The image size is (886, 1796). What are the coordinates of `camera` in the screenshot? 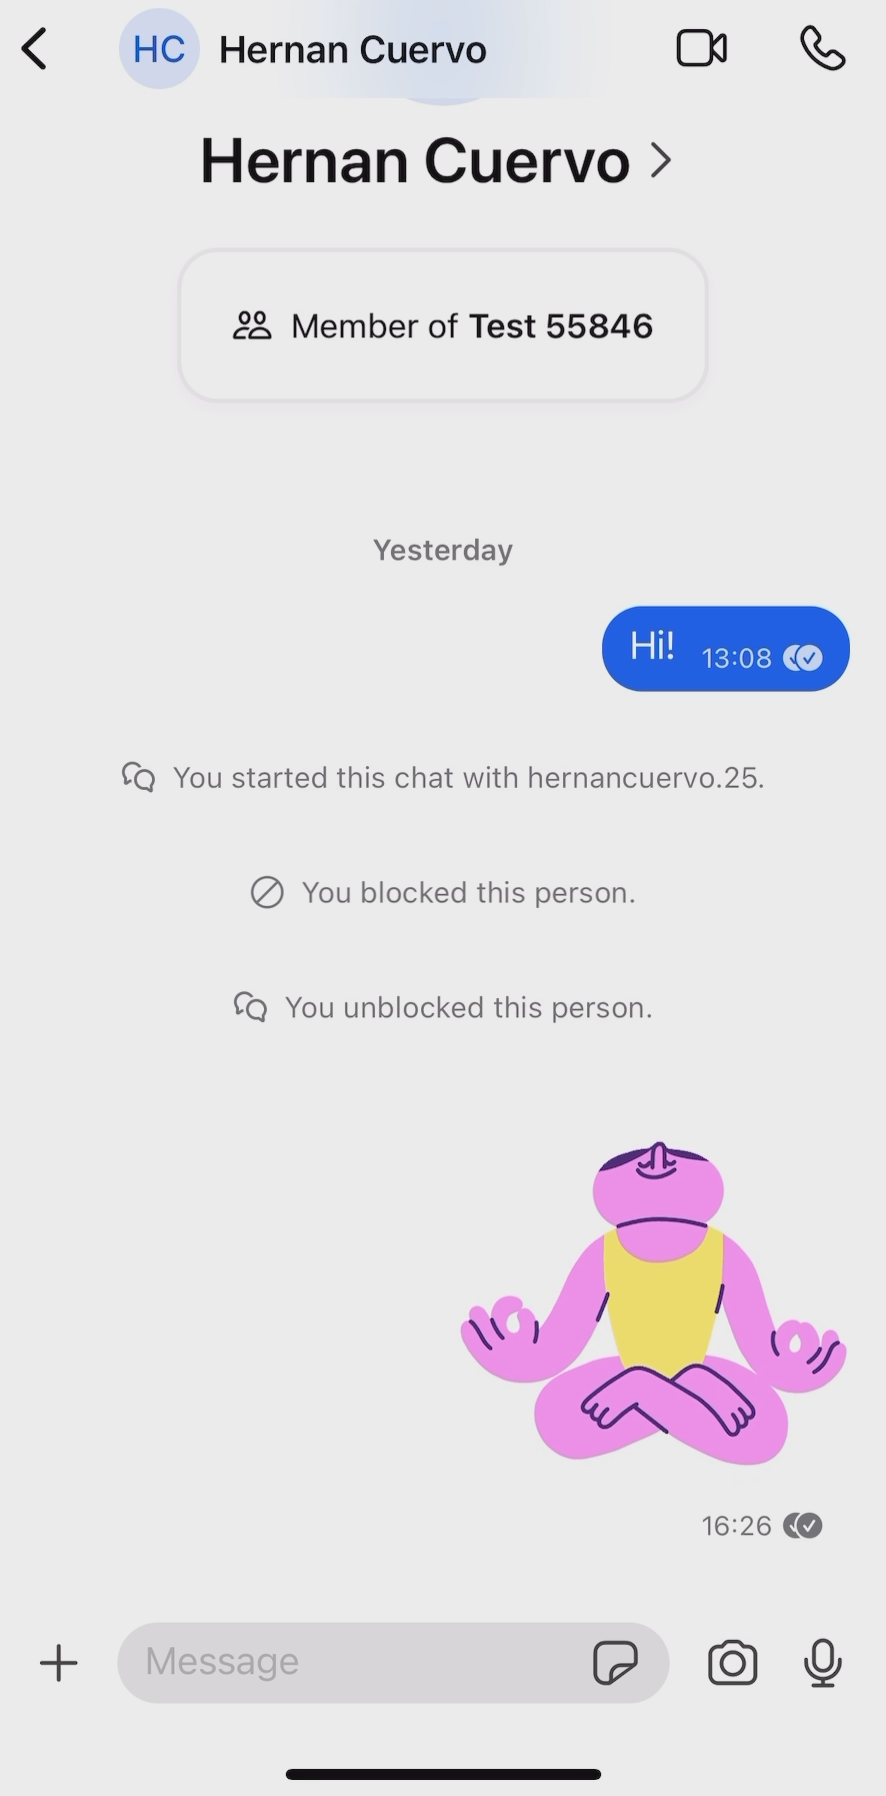 It's located at (732, 1657).